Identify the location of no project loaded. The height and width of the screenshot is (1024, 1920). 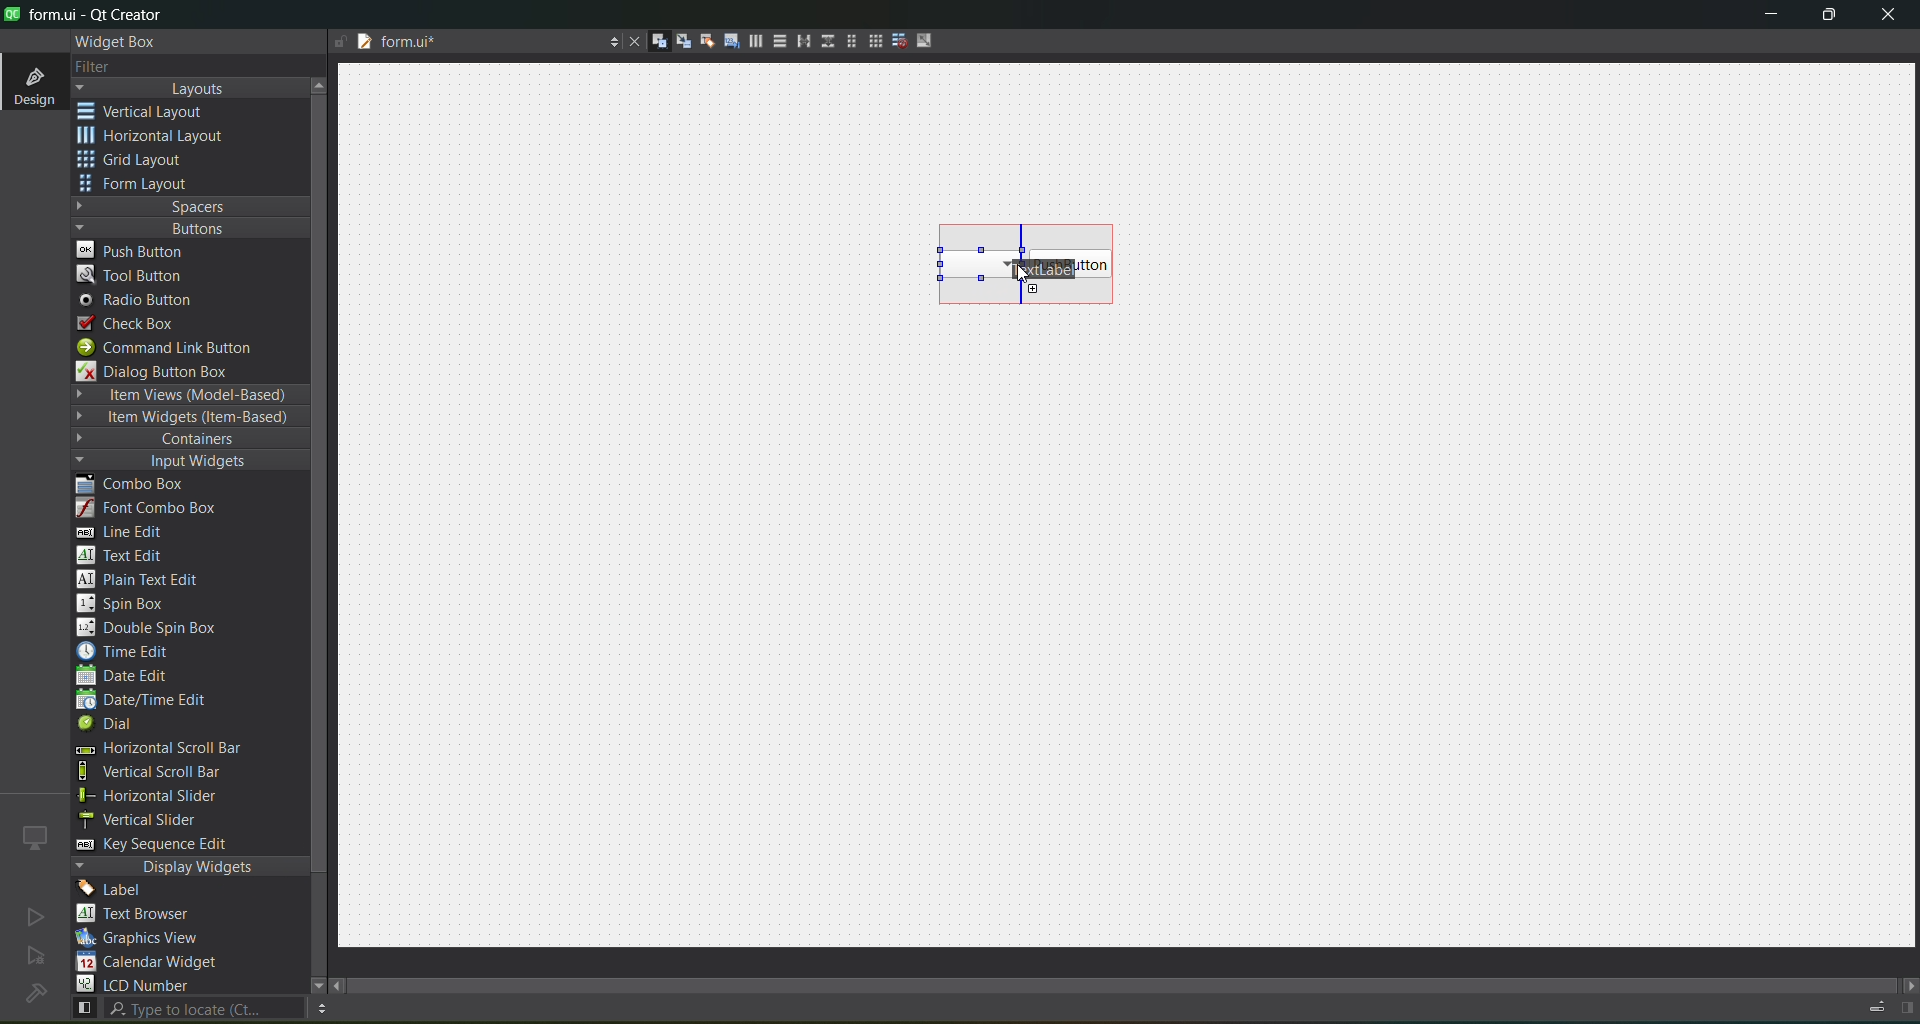
(35, 993).